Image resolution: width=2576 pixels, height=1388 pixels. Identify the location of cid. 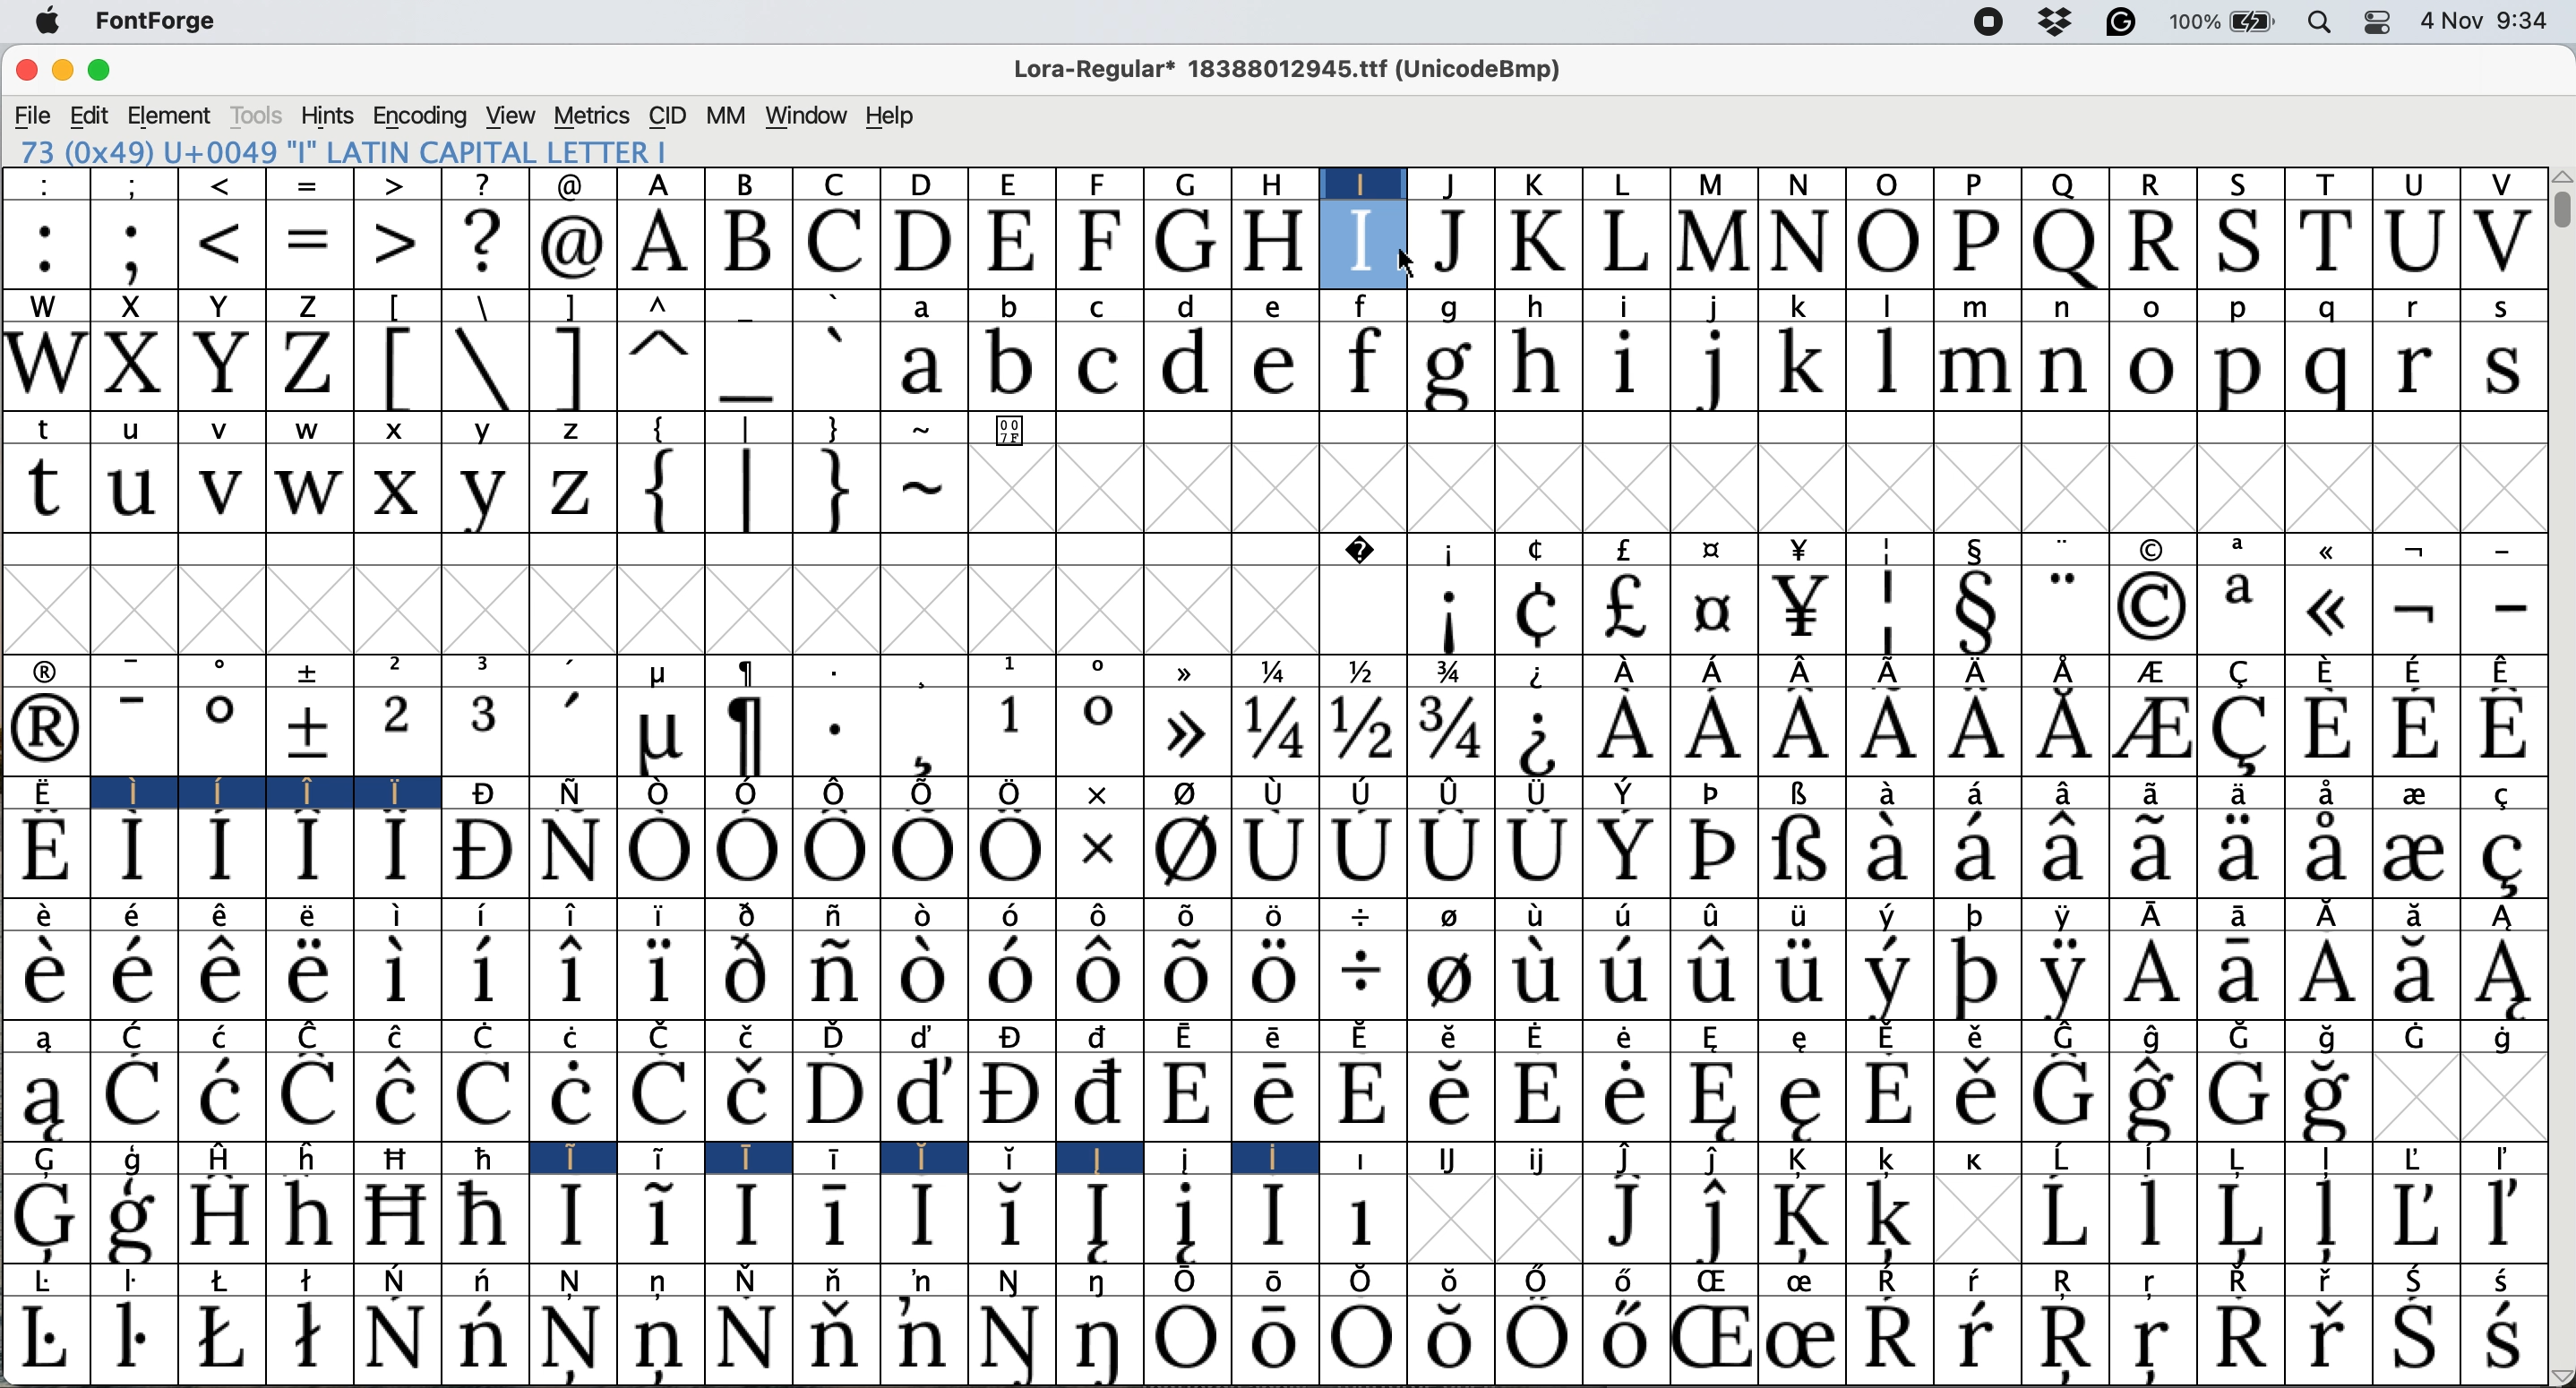
(665, 115).